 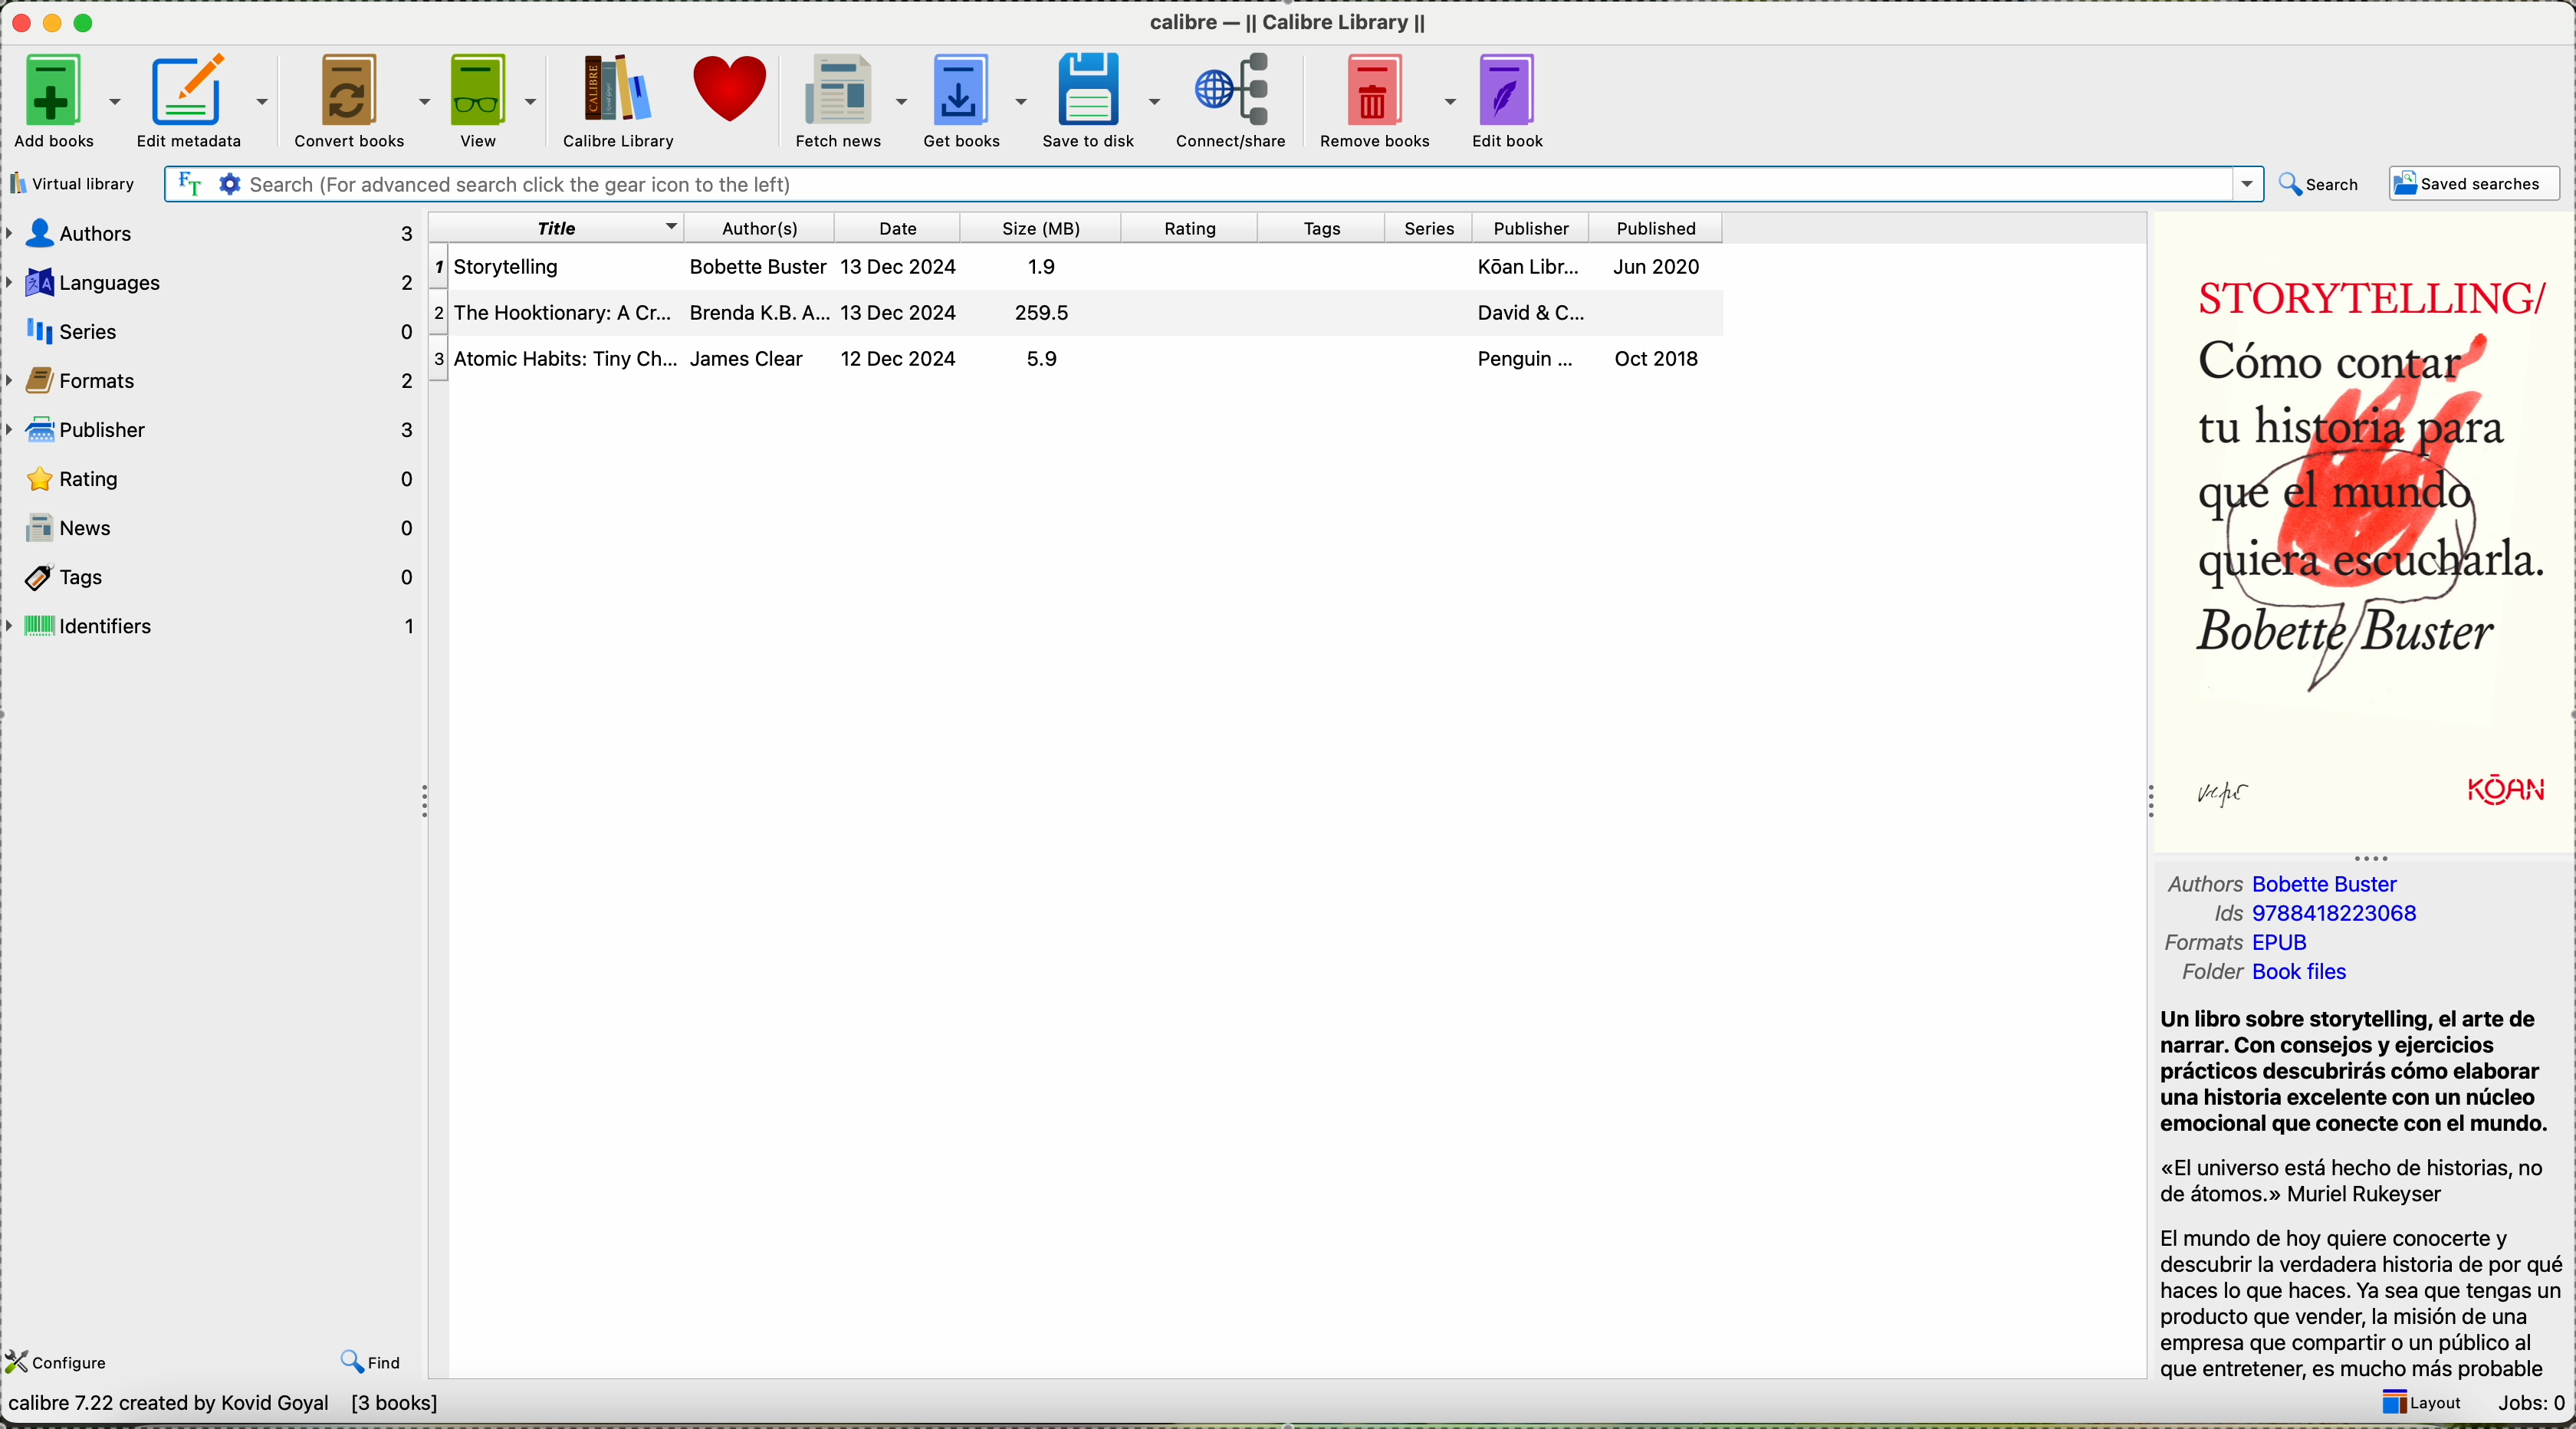 What do you see at coordinates (219, 330) in the screenshot?
I see `series` at bounding box center [219, 330].